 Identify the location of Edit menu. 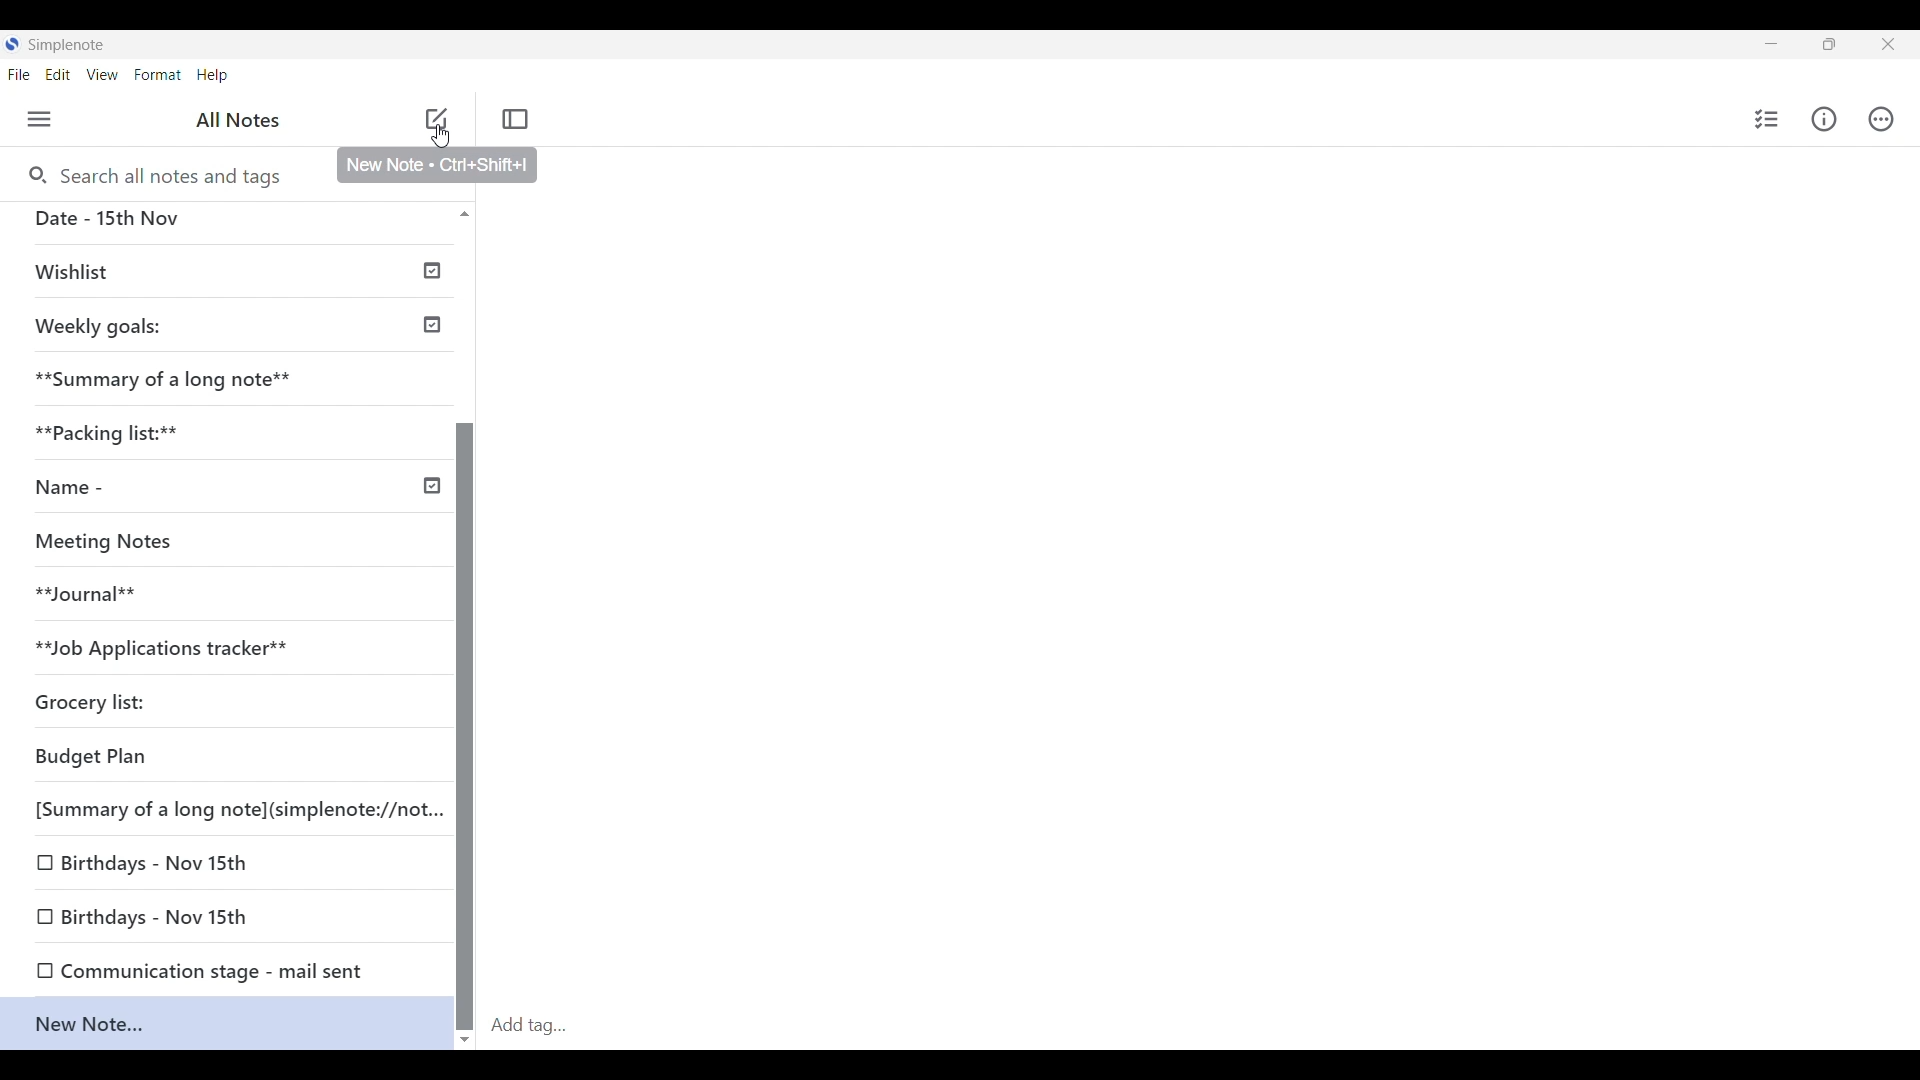
(58, 75).